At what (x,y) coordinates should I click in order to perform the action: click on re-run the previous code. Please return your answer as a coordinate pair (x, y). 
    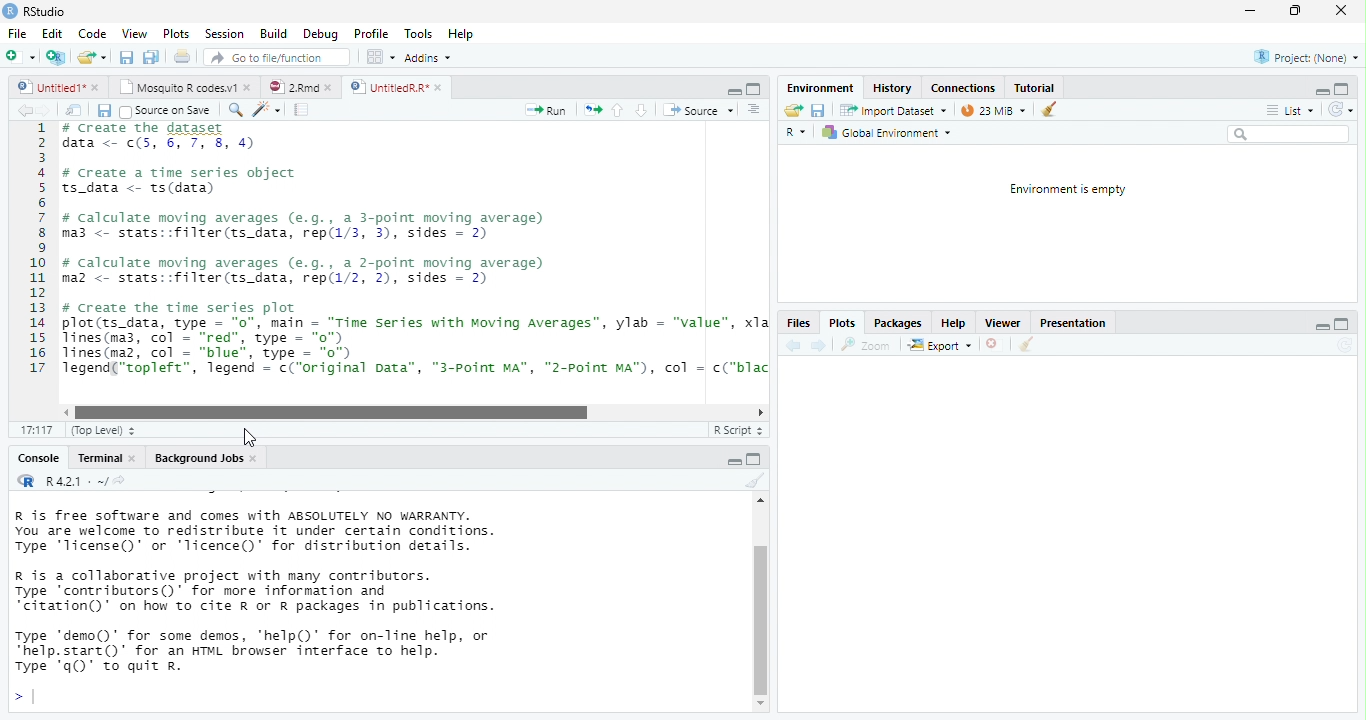
    Looking at the image, I should click on (593, 110).